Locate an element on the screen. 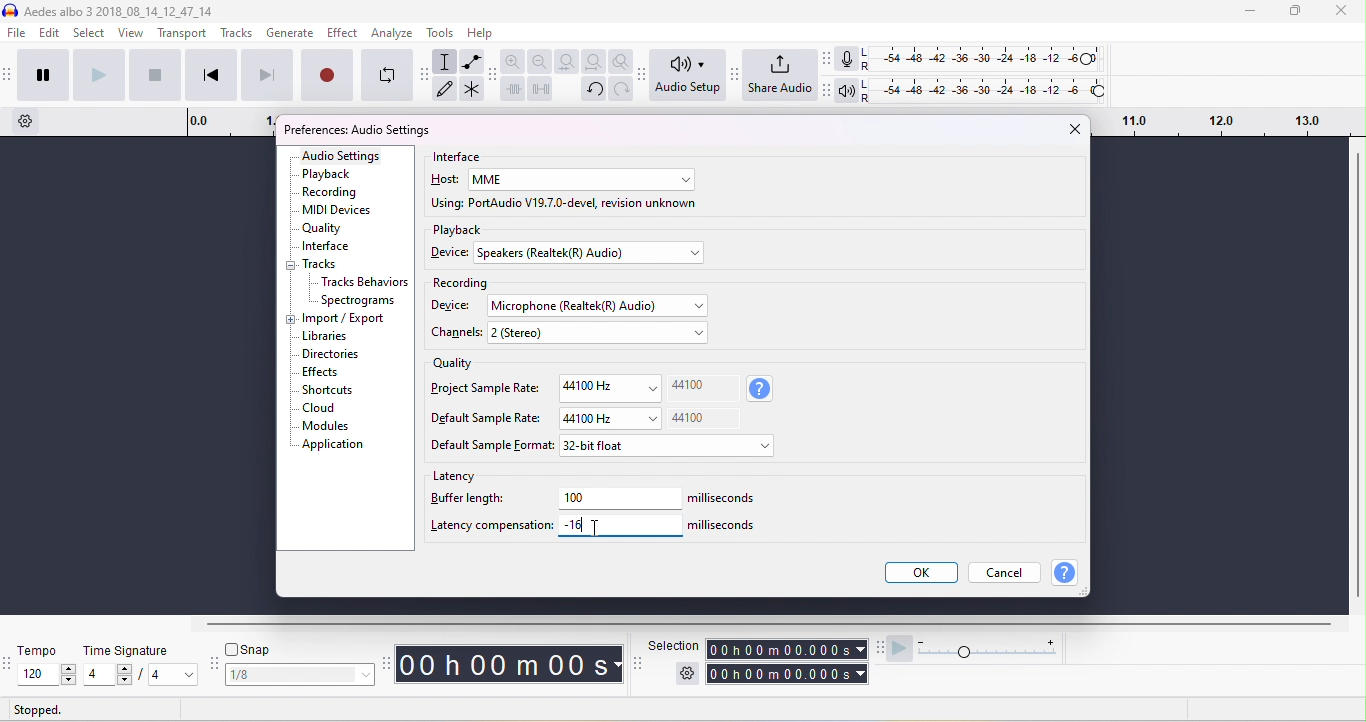  select default sample format is located at coordinates (669, 449).